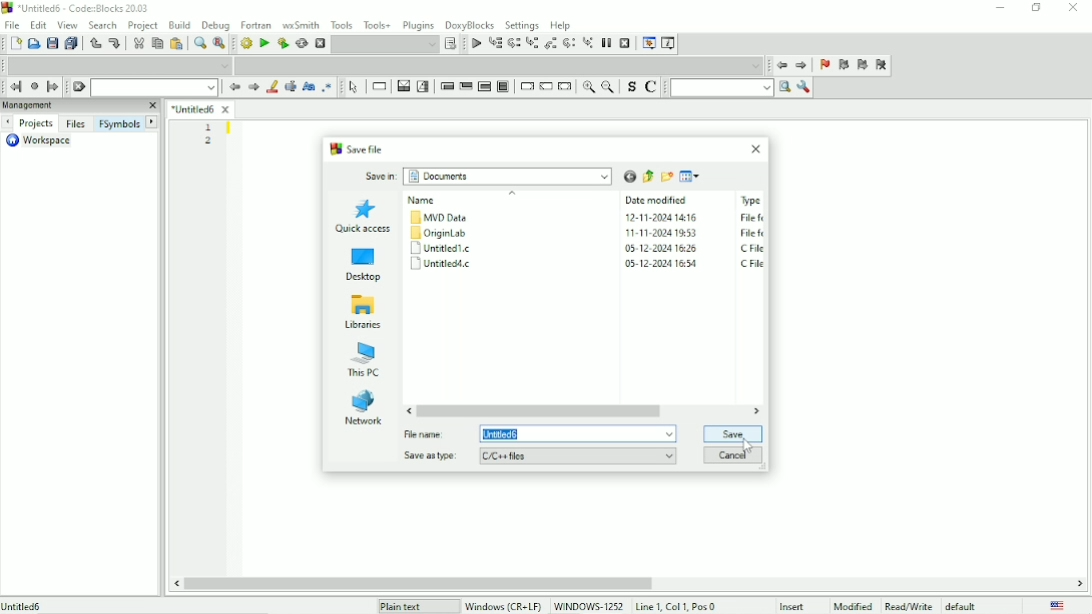 The height and width of the screenshot is (614, 1092). Describe the element at coordinates (39, 25) in the screenshot. I see `Edit` at that location.